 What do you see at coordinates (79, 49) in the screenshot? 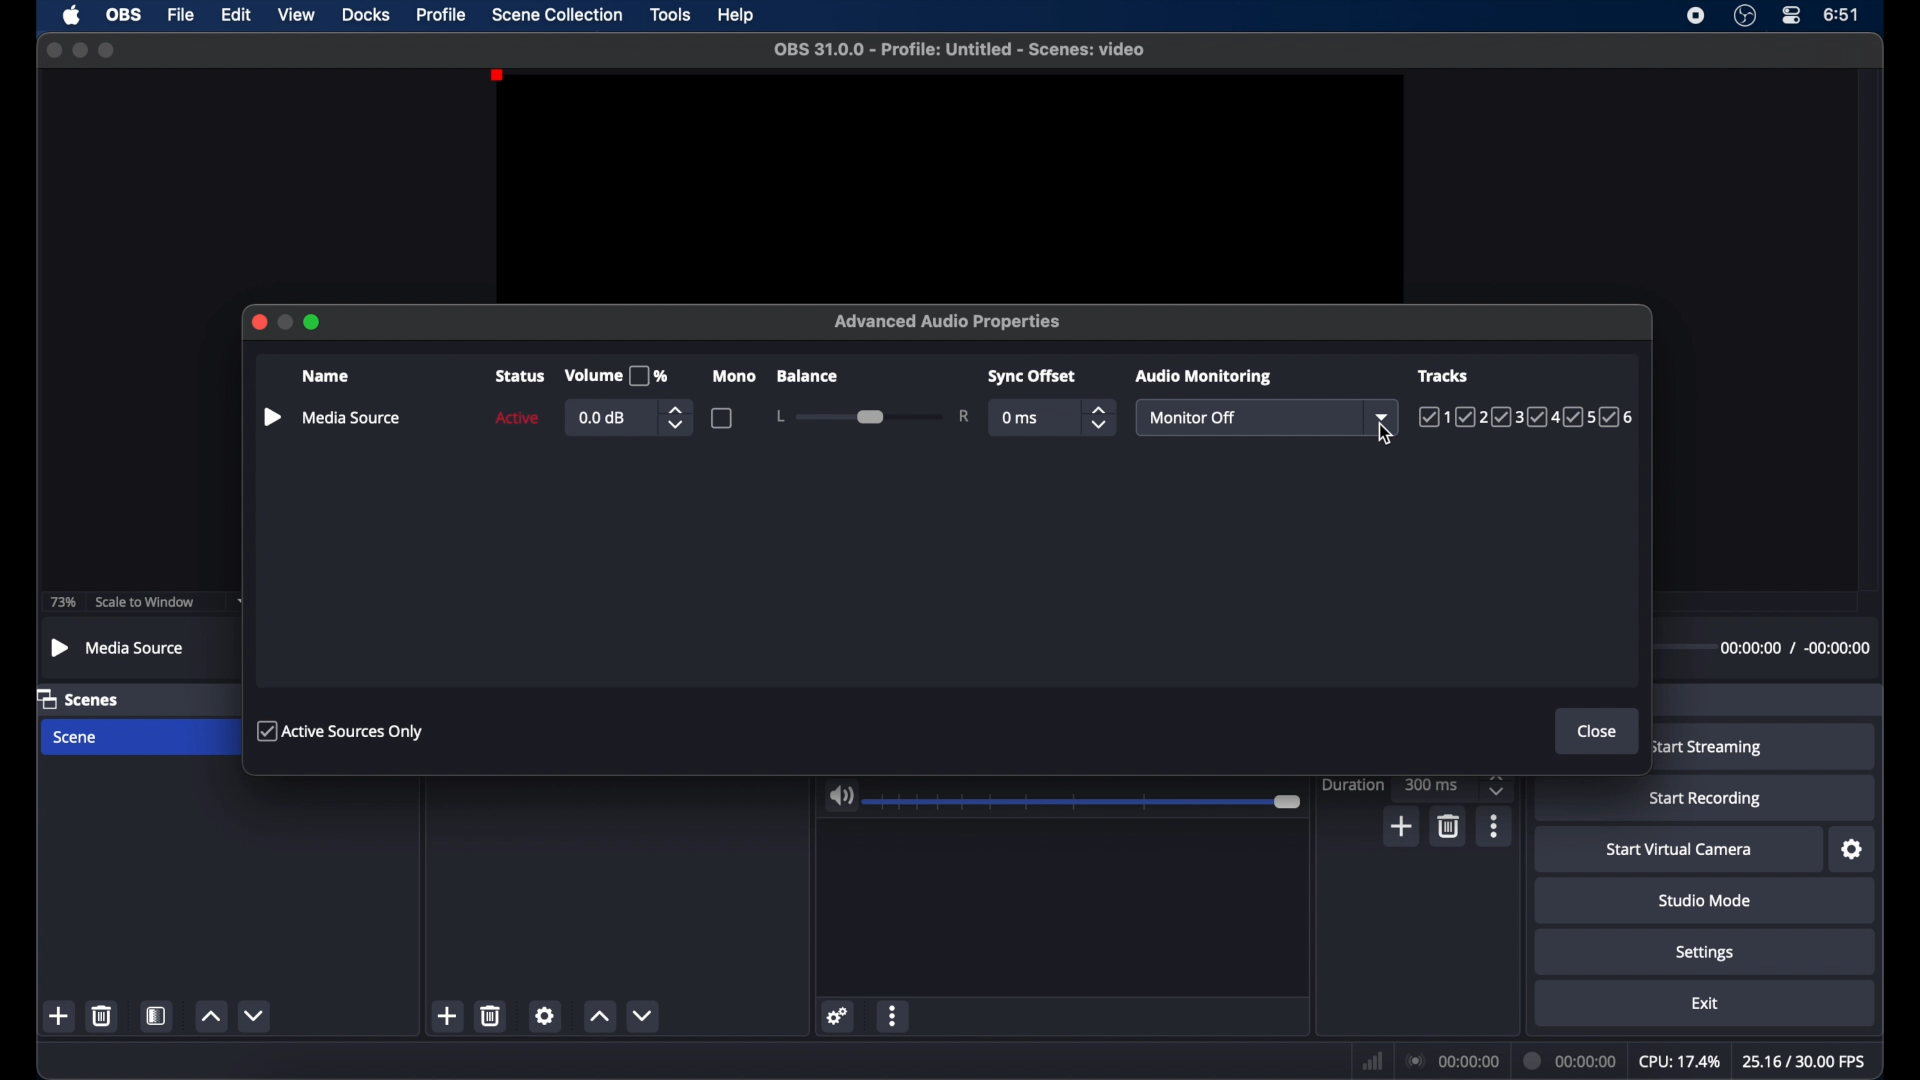
I see `minimize` at bounding box center [79, 49].